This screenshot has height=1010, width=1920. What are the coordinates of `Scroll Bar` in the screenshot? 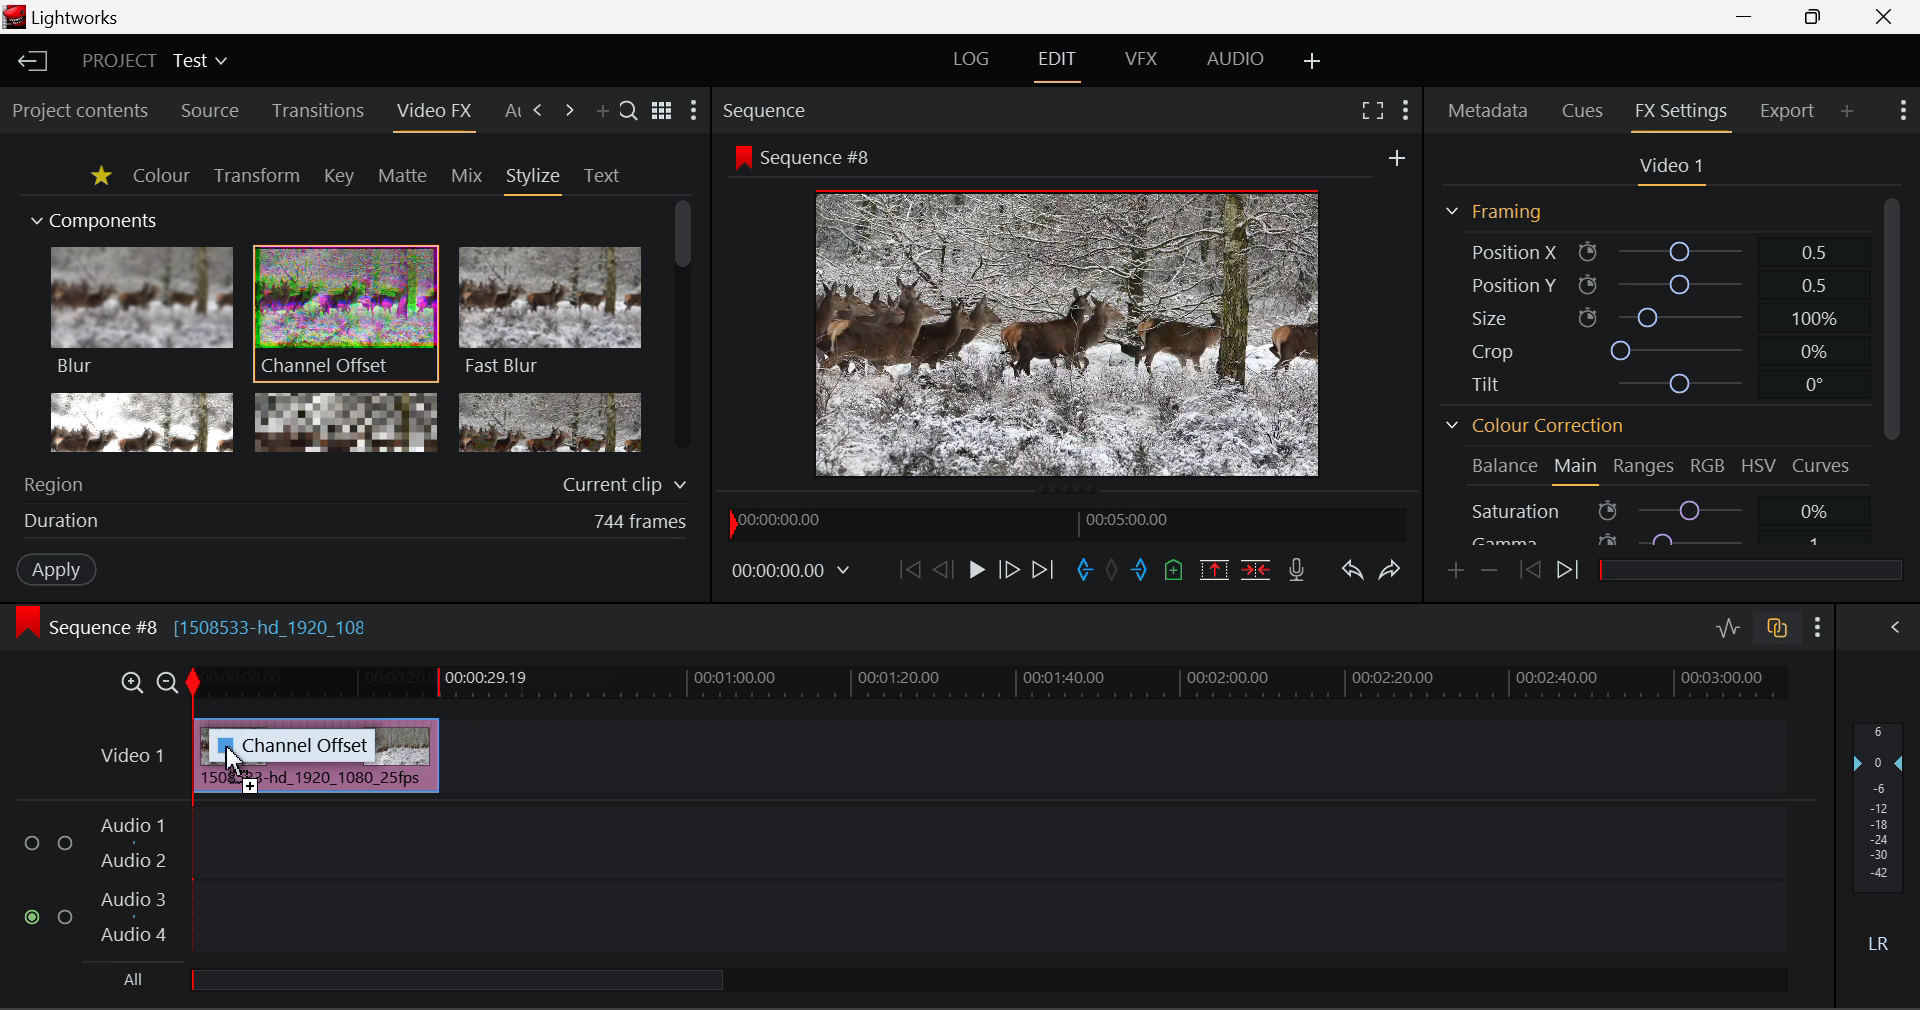 It's located at (1891, 373).